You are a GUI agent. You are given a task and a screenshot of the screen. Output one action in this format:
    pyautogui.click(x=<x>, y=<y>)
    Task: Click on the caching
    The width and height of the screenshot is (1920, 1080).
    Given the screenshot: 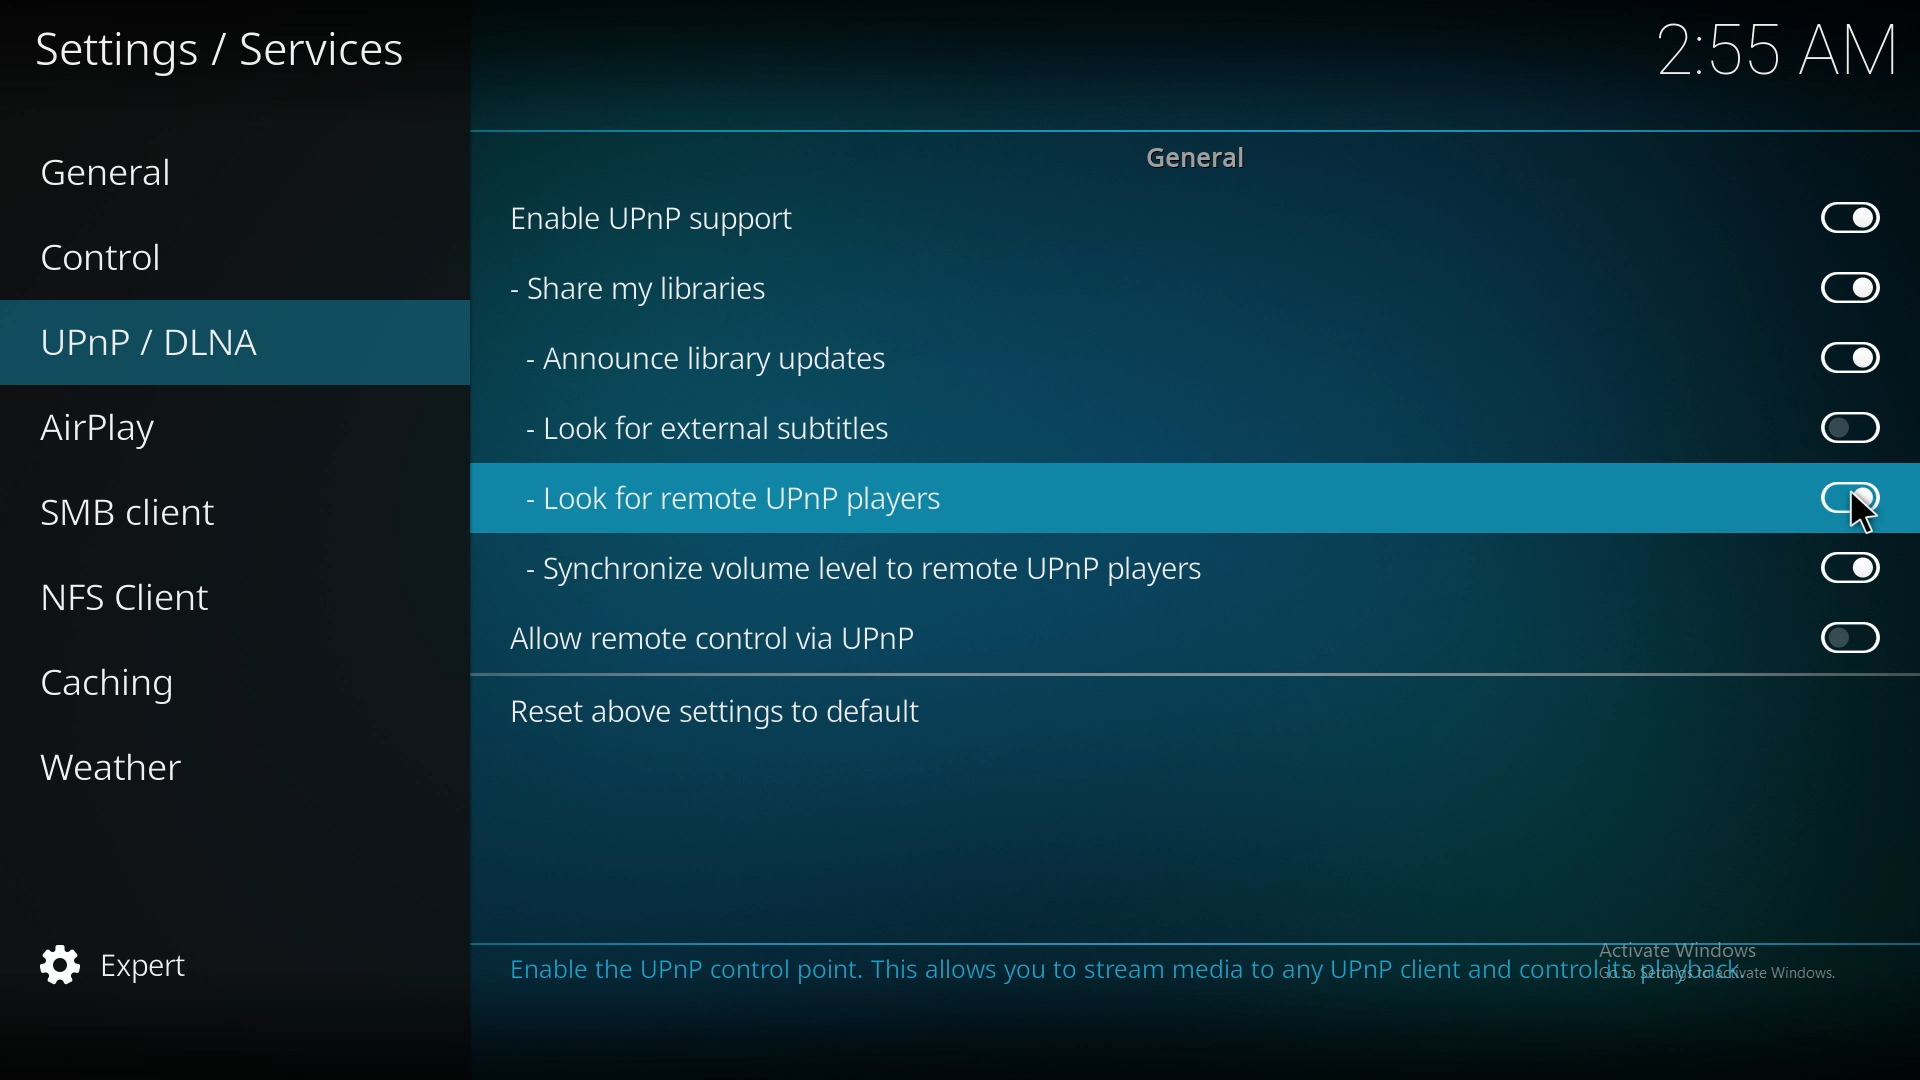 What is the action you would take?
    pyautogui.click(x=133, y=681)
    